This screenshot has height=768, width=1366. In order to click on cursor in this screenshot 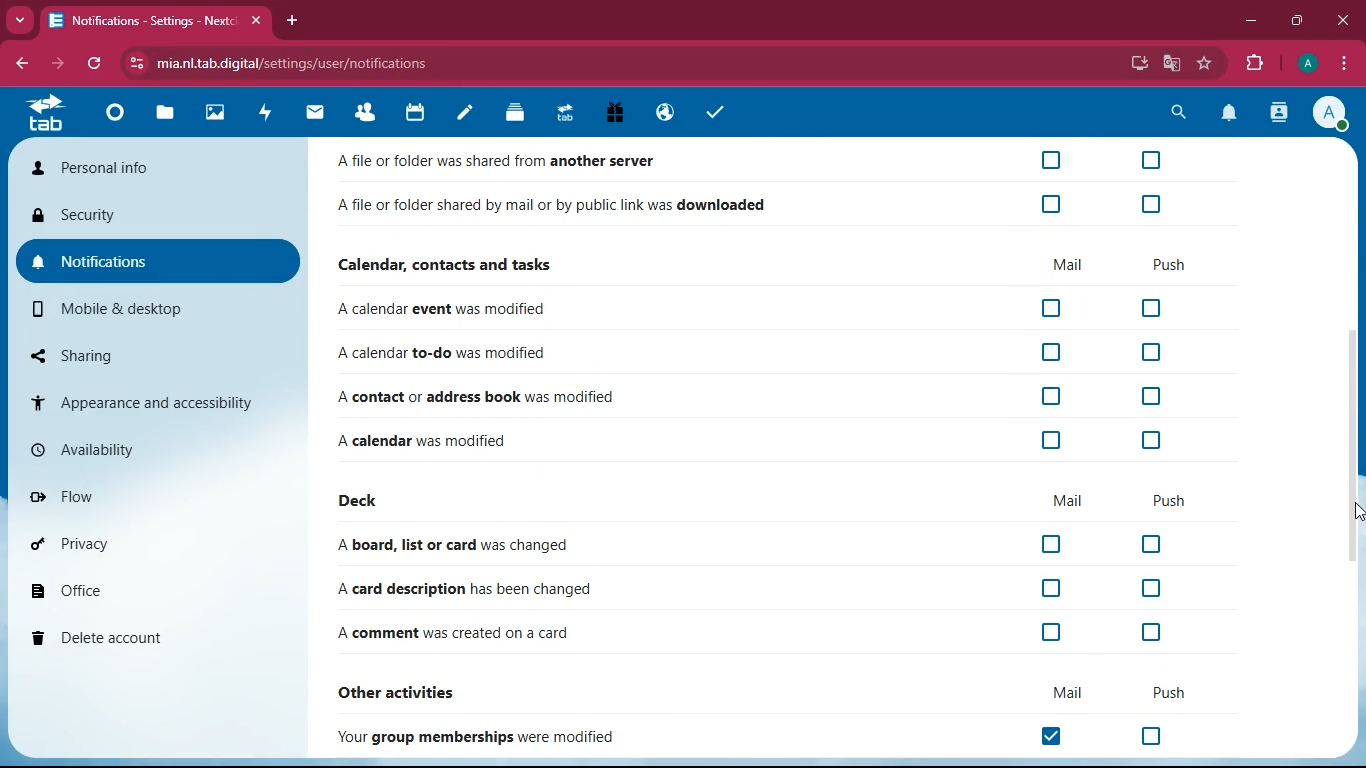, I will do `click(1357, 511)`.